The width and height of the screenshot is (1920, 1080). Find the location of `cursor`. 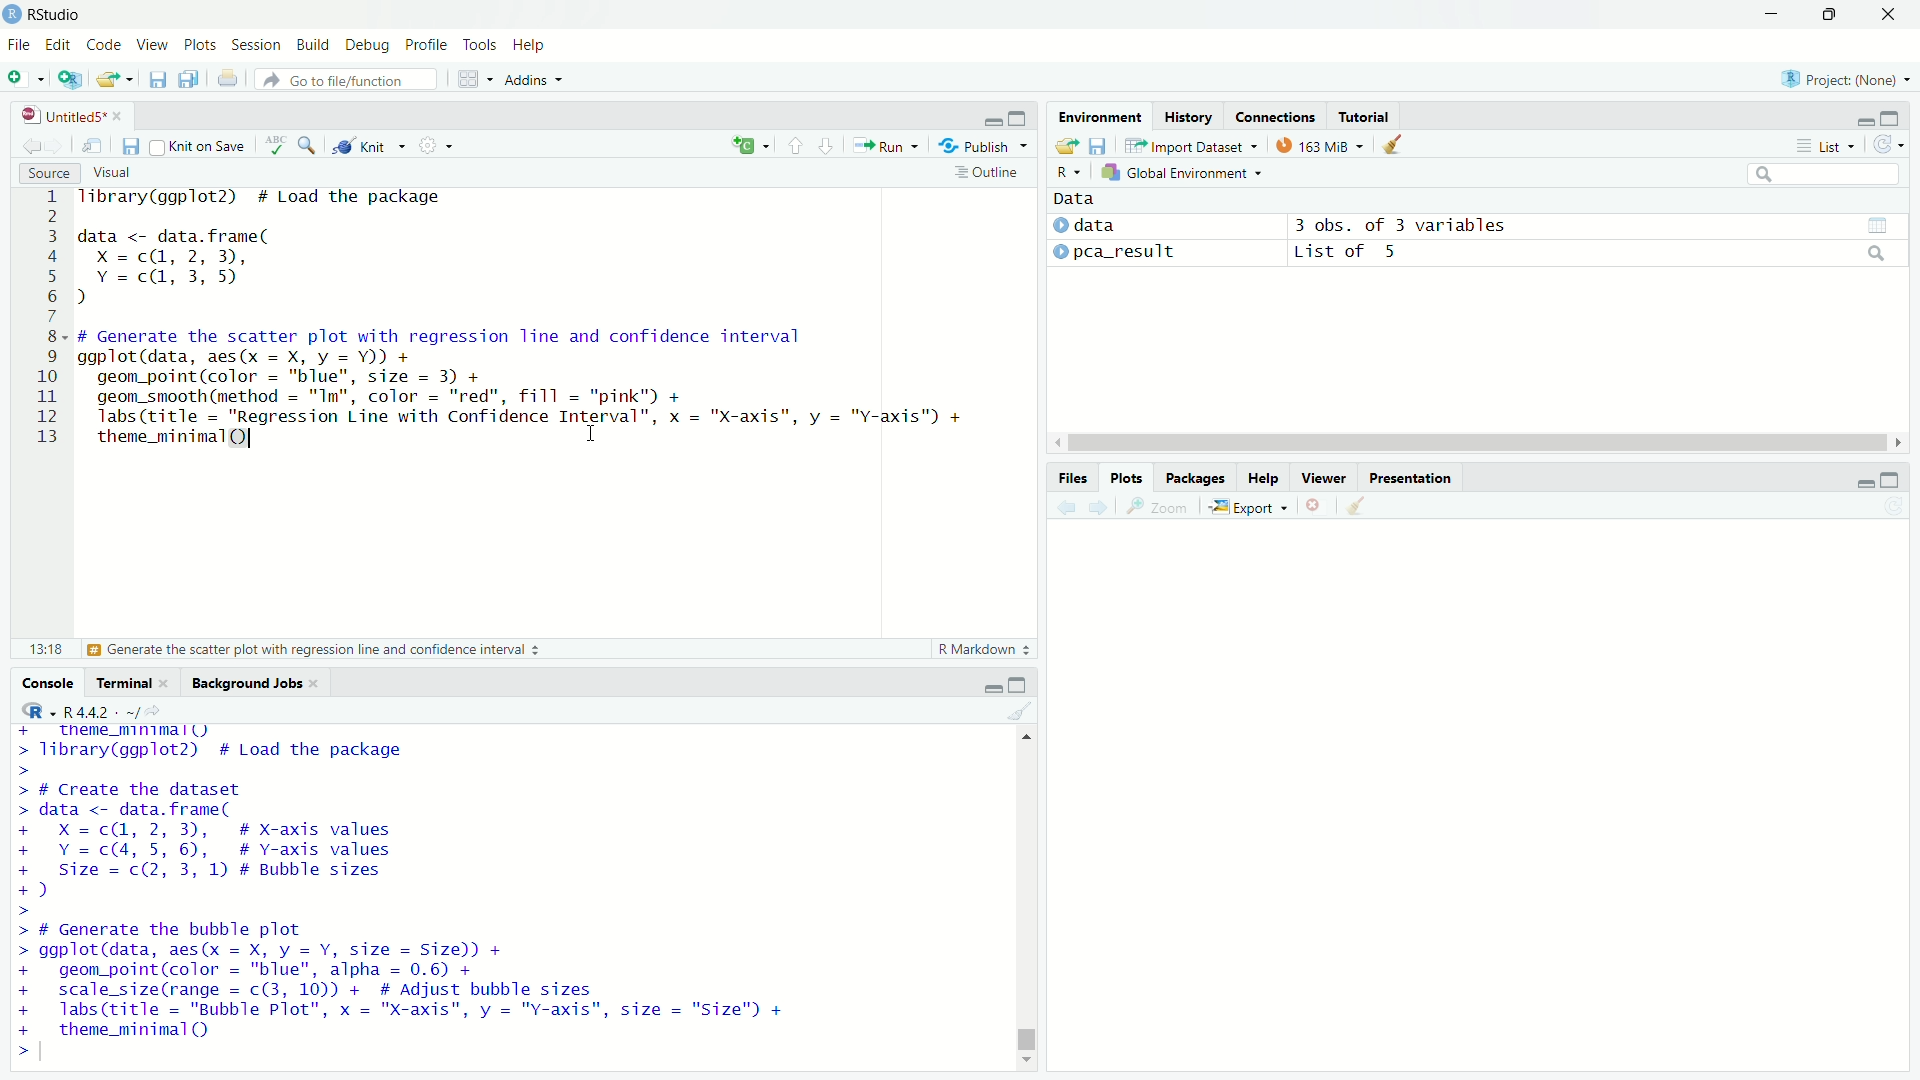

cursor is located at coordinates (592, 433).